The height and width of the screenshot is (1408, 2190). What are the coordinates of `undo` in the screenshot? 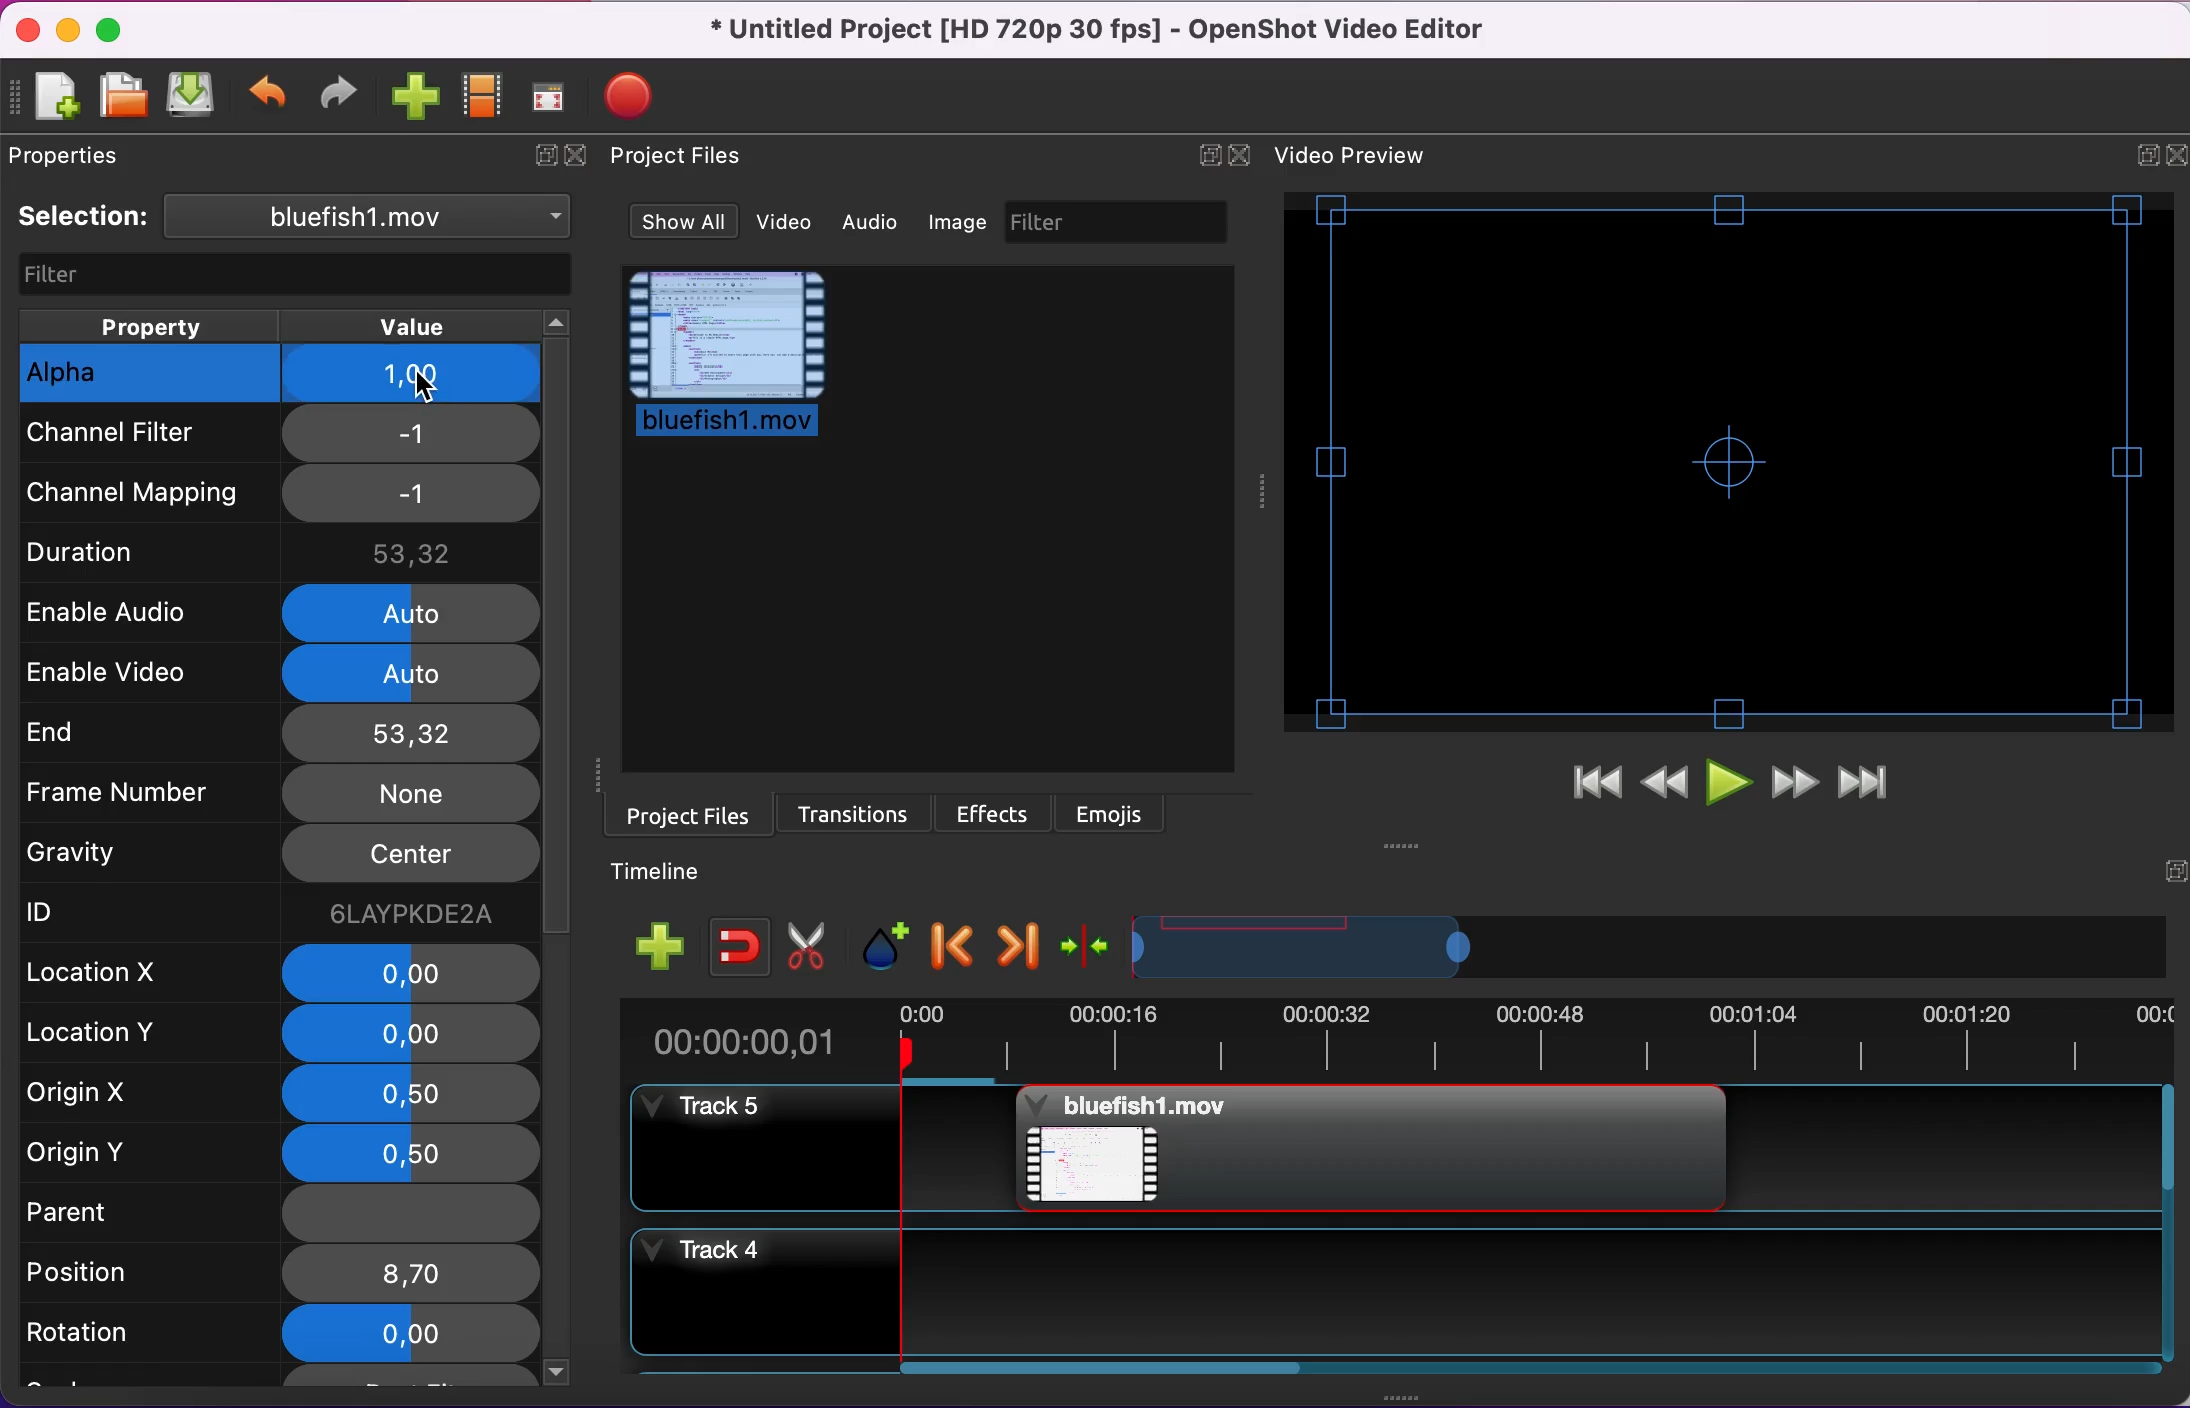 It's located at (267, 101).